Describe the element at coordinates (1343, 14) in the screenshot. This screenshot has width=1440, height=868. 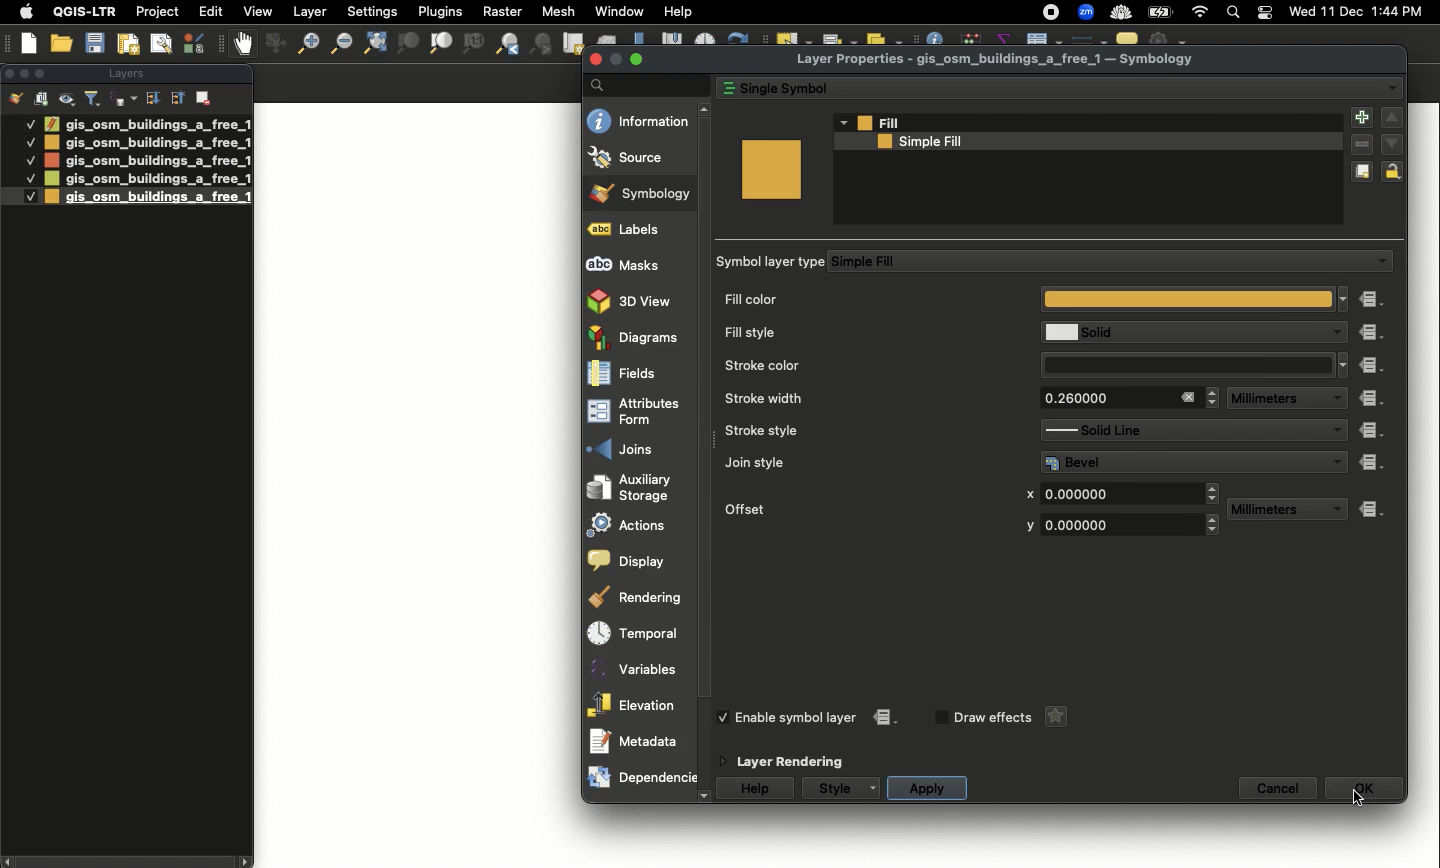
I see `11 Dec` at that location.